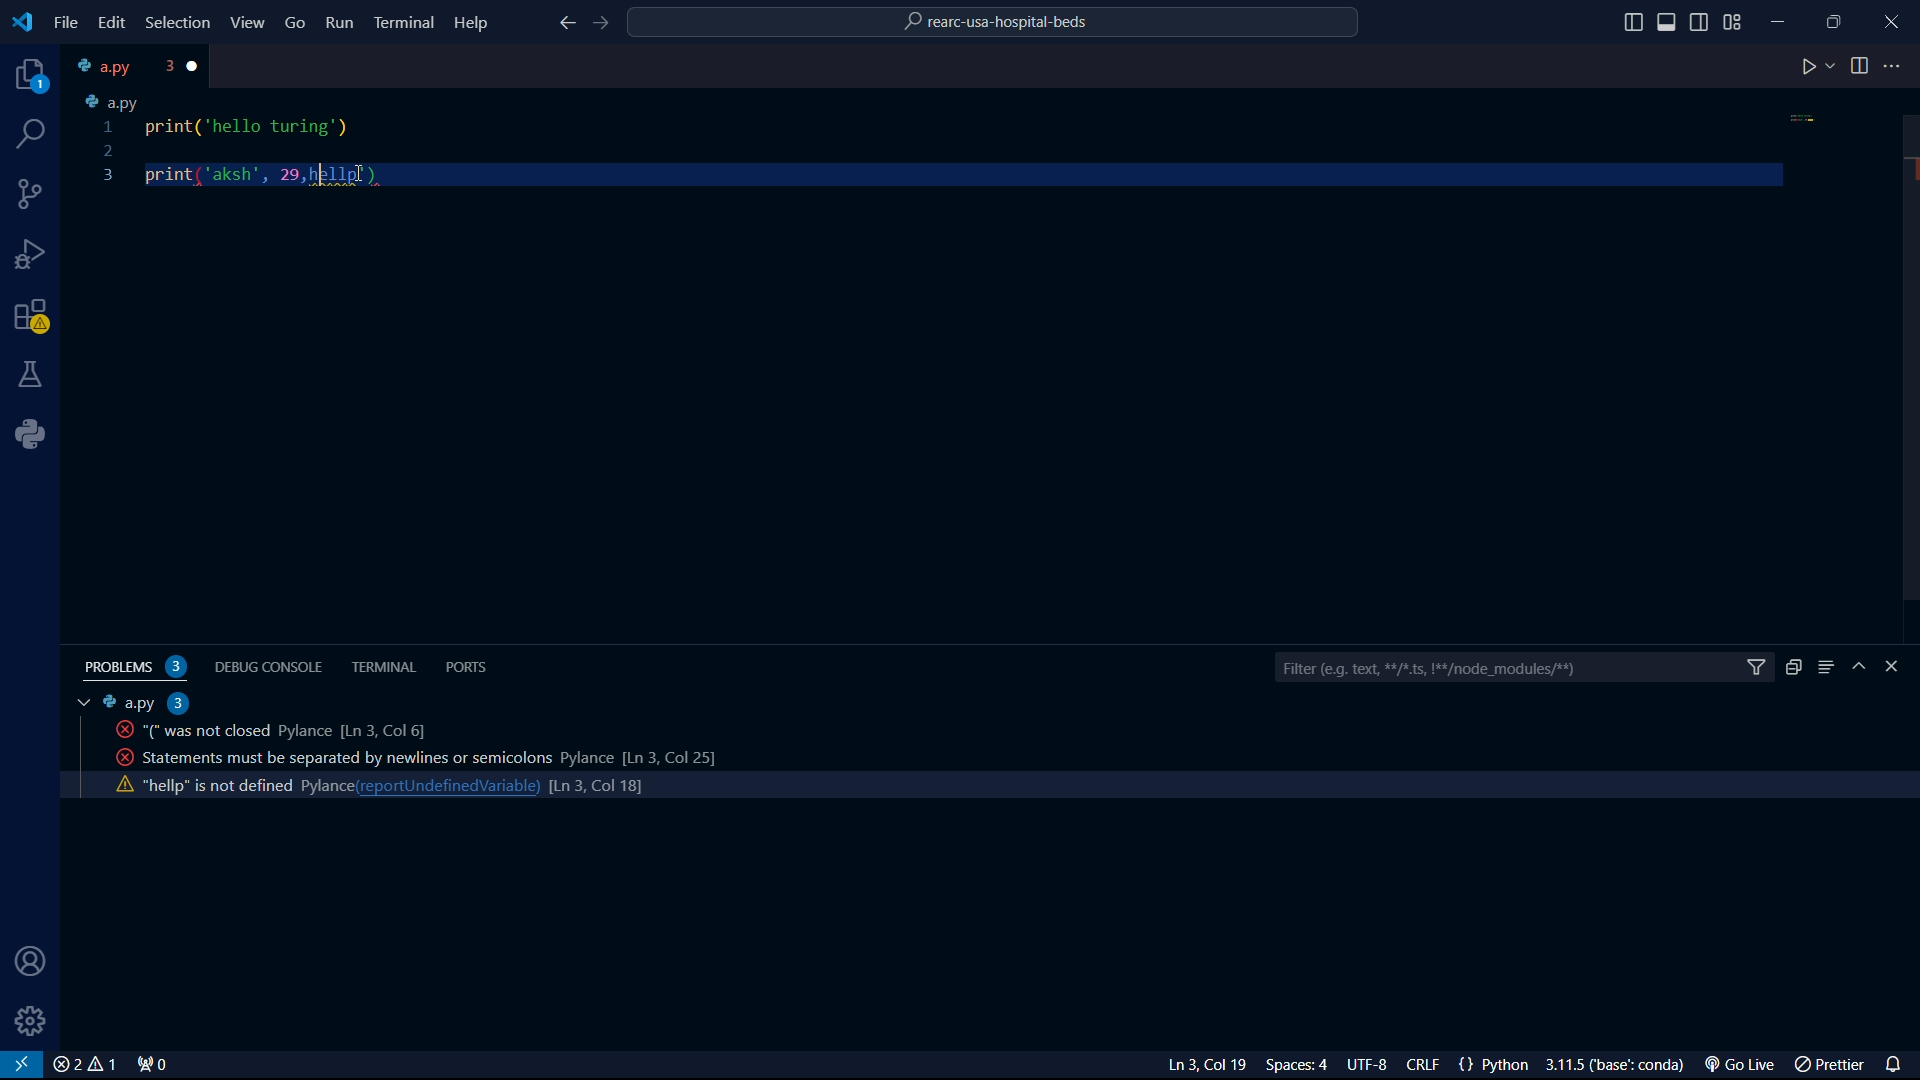 This screenshot has width=1920, height=1080. Describe the element at coordinates (404, 21) in the screenshot. I see `Terminal` at that location.